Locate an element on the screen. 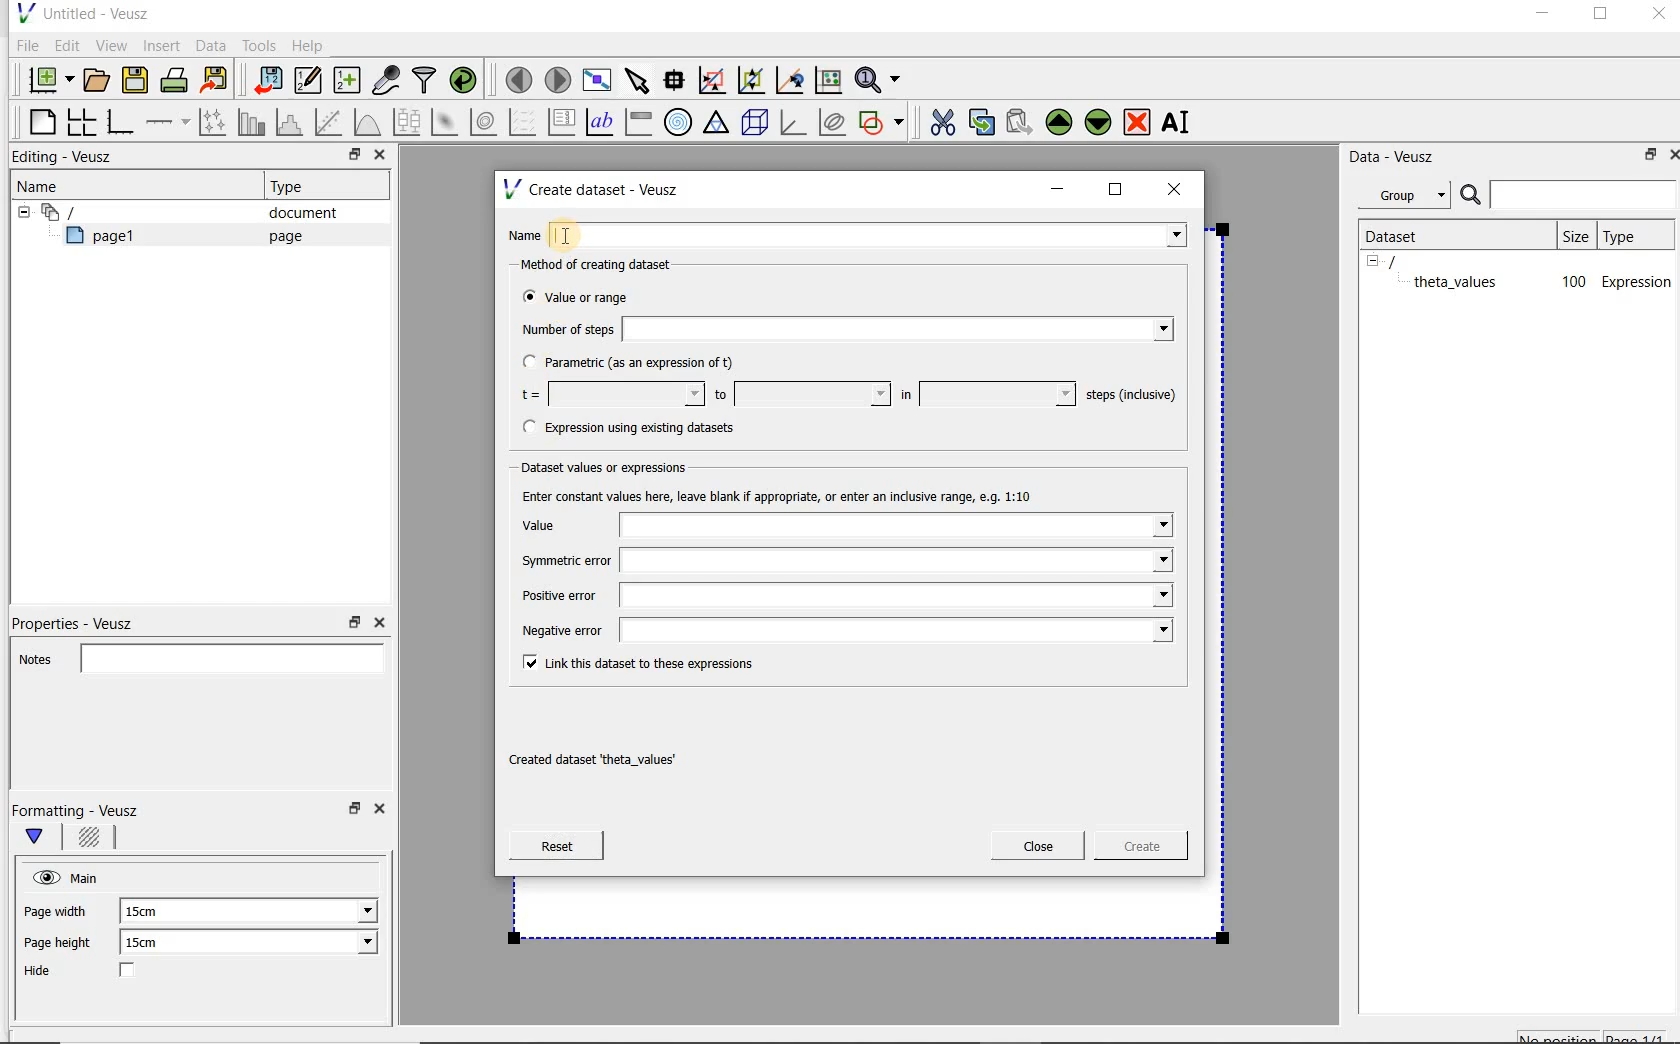 The height and width of the screenshot is (1044, 1680). Positive error is located at coordinates (839, 600).